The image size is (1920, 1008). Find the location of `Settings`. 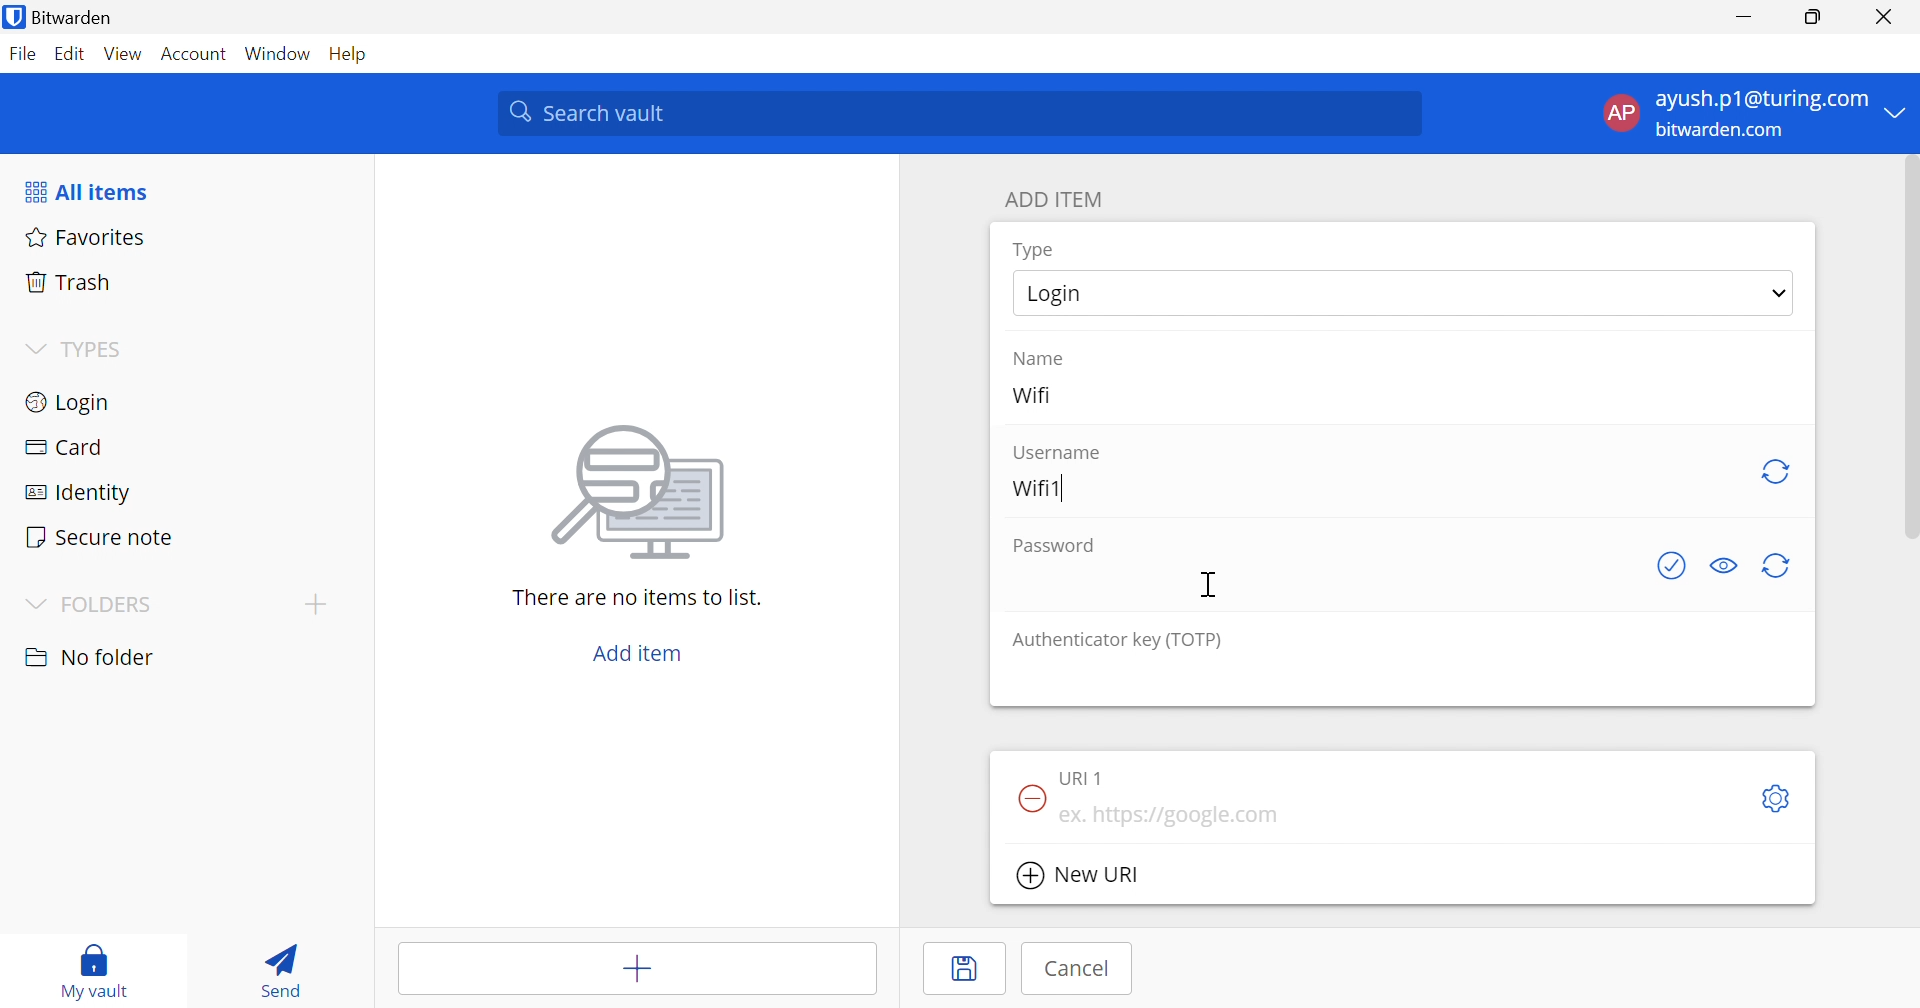

Settings is located at coordinates (1780, 800).